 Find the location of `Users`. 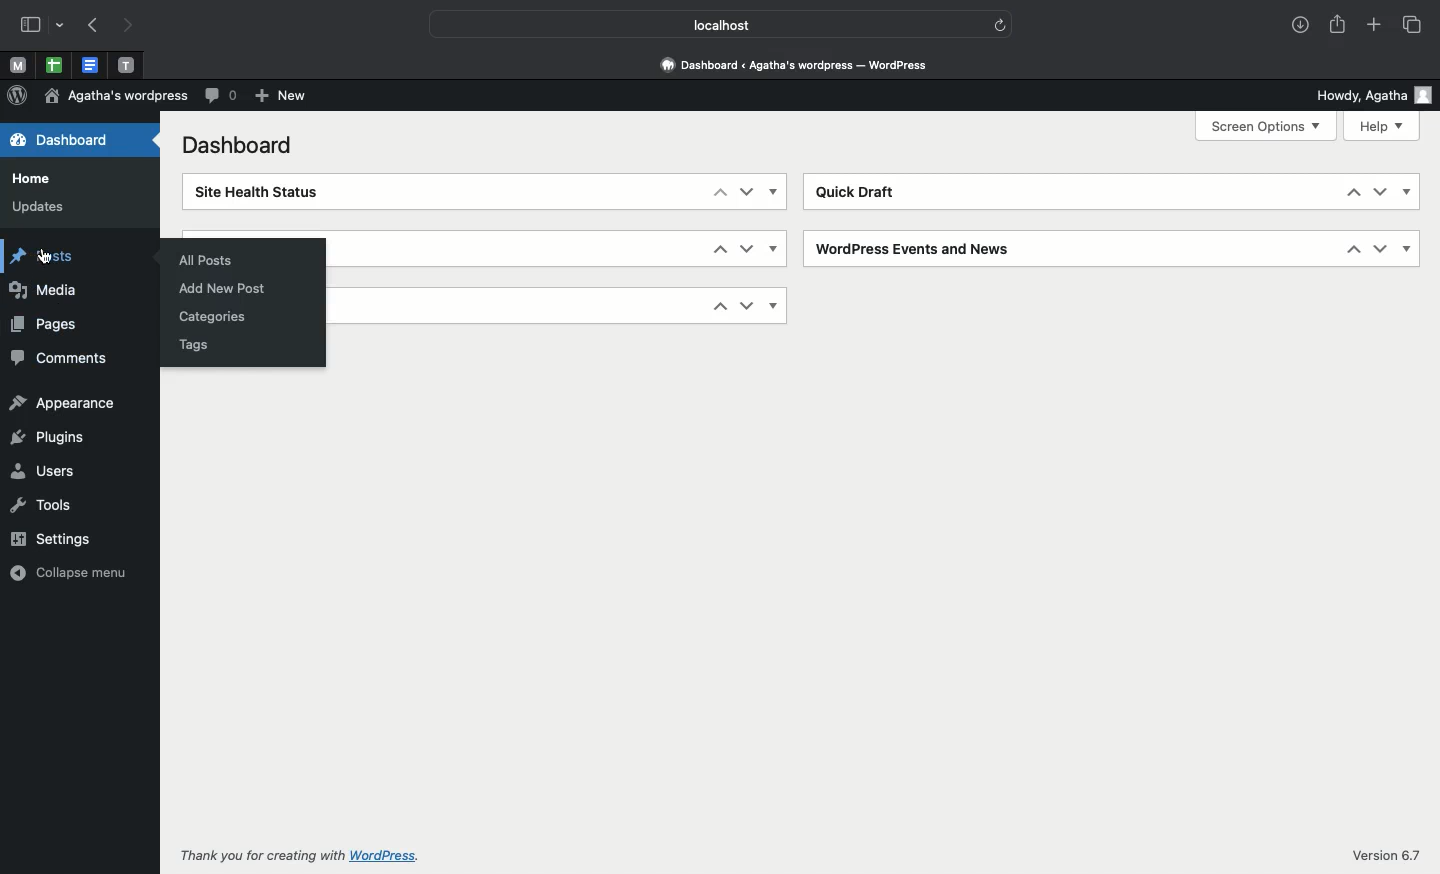

Users is located at coordinates (43, 471).